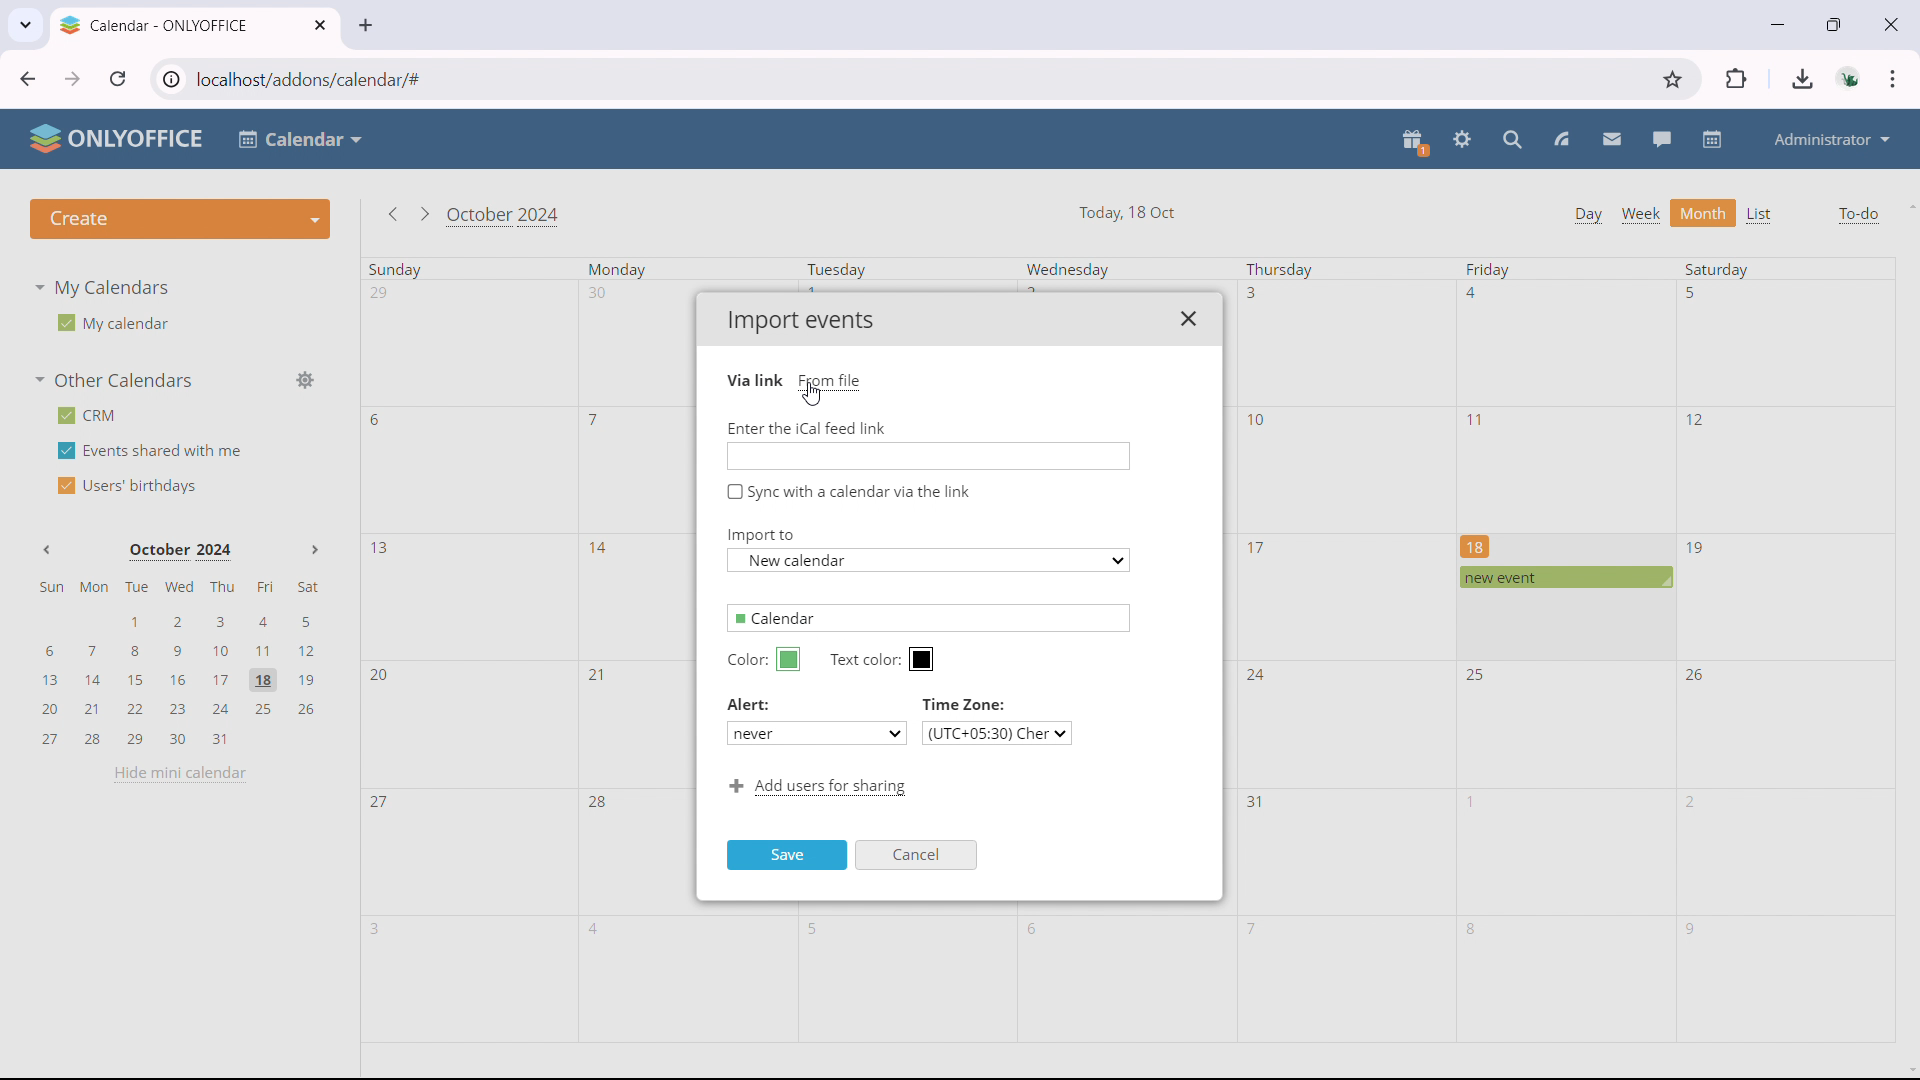 This screenshot has width=1920, height=1080. I want to click on Tuesday, so click(839, 270).